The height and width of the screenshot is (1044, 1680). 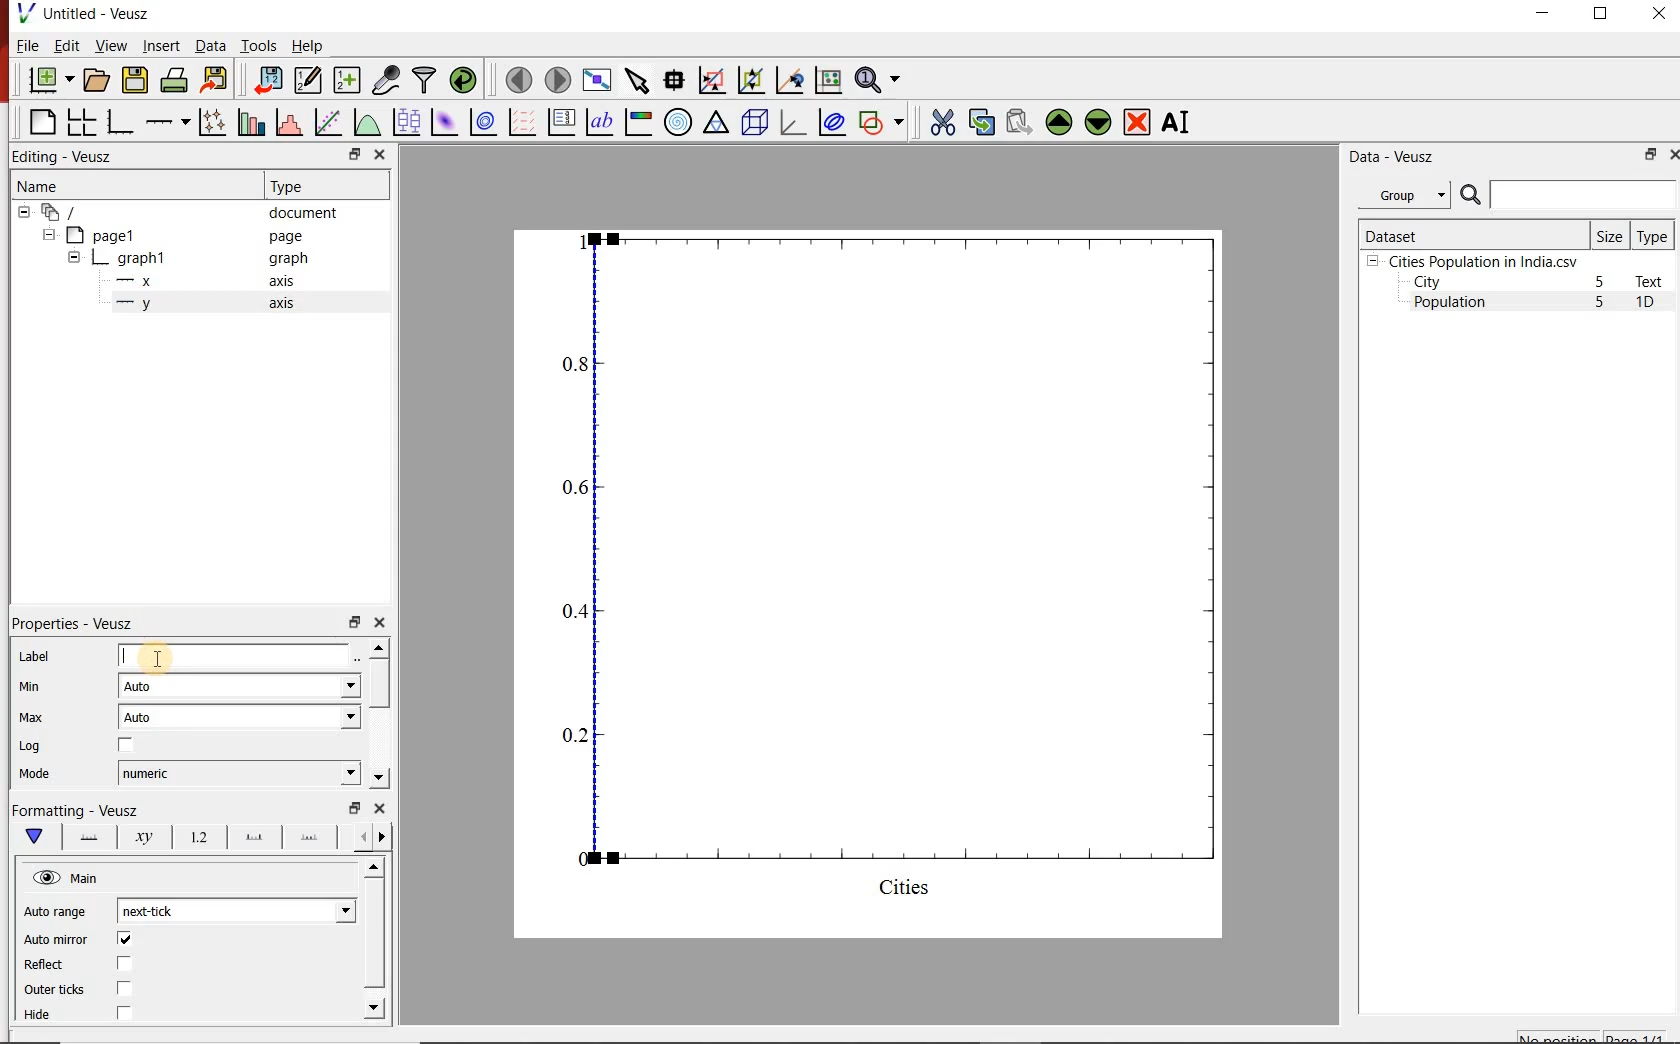 I want to click on cut the selected widget, so click(x=939, y=122).